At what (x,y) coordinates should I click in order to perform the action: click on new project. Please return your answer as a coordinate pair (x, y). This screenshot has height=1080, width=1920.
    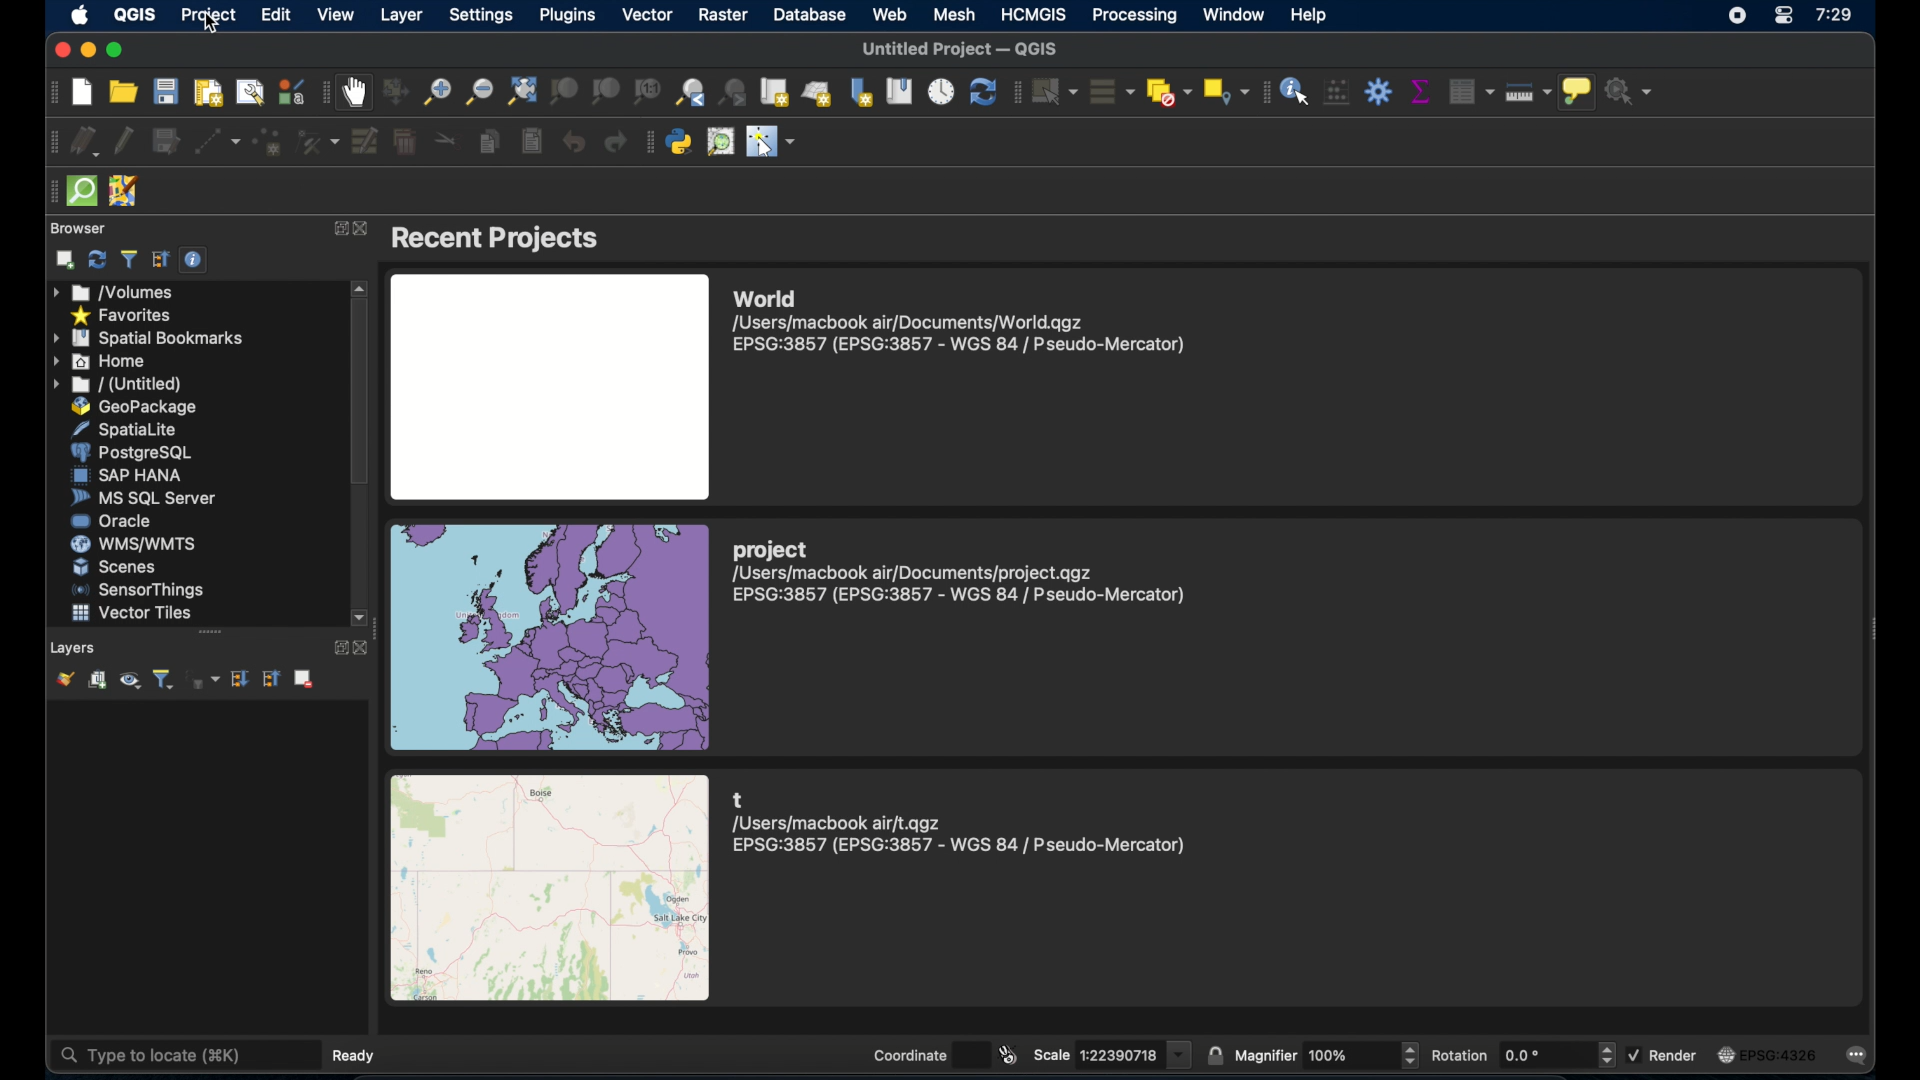
    Looking at the image, I should click on (81, 93).